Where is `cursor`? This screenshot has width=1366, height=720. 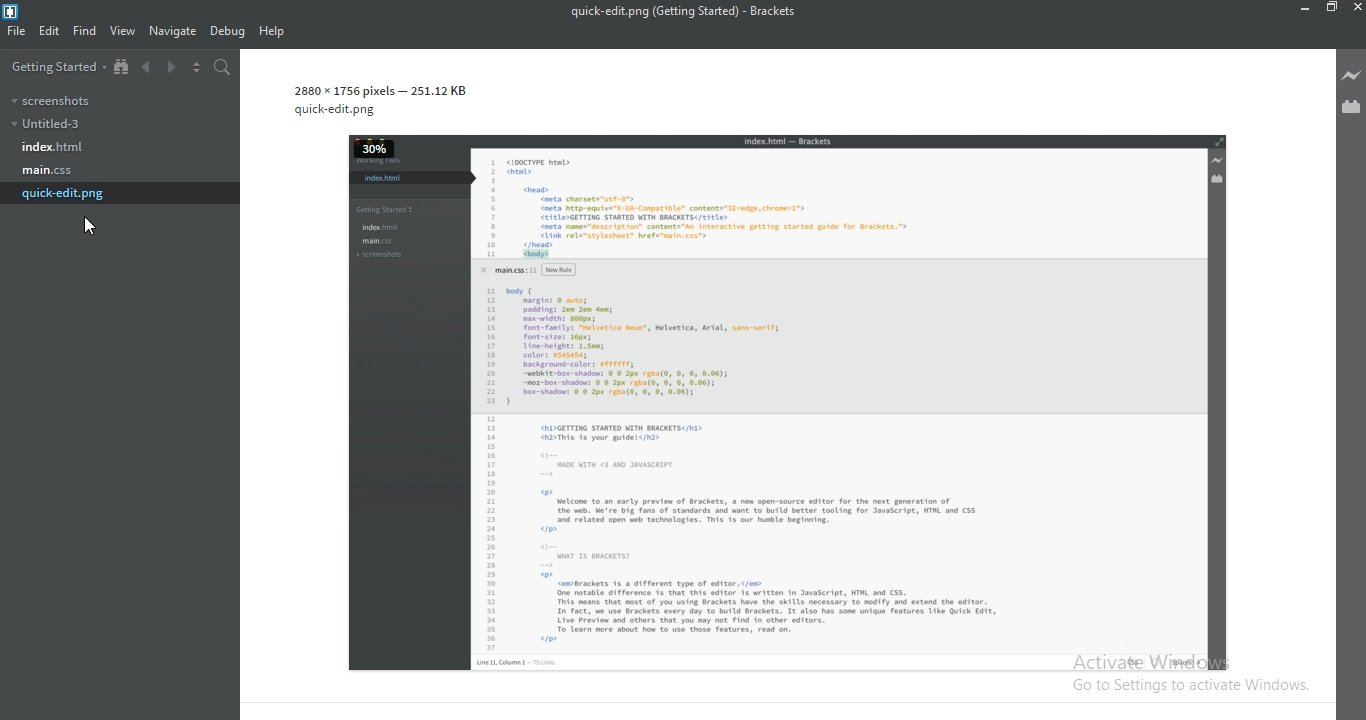
cursor is located at coordinates (94, 227).